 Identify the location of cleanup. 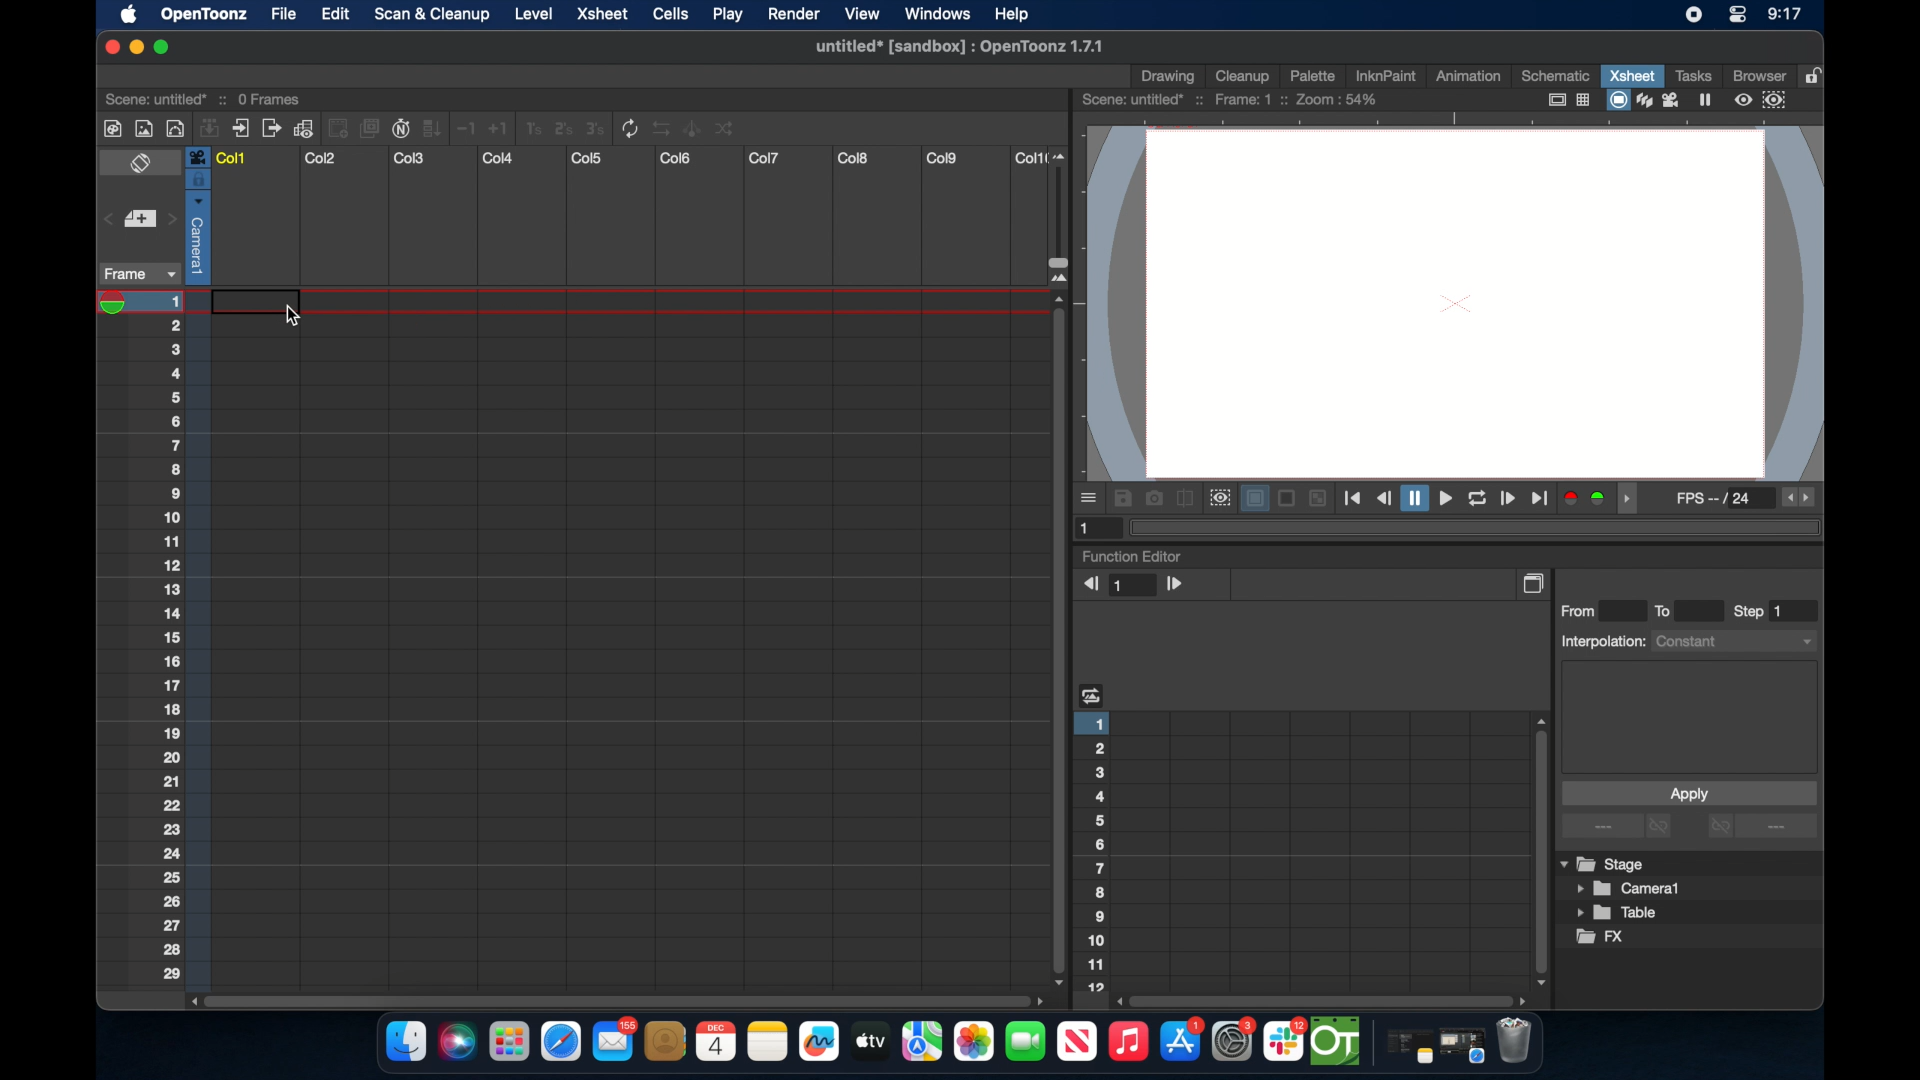
(1243, 74).